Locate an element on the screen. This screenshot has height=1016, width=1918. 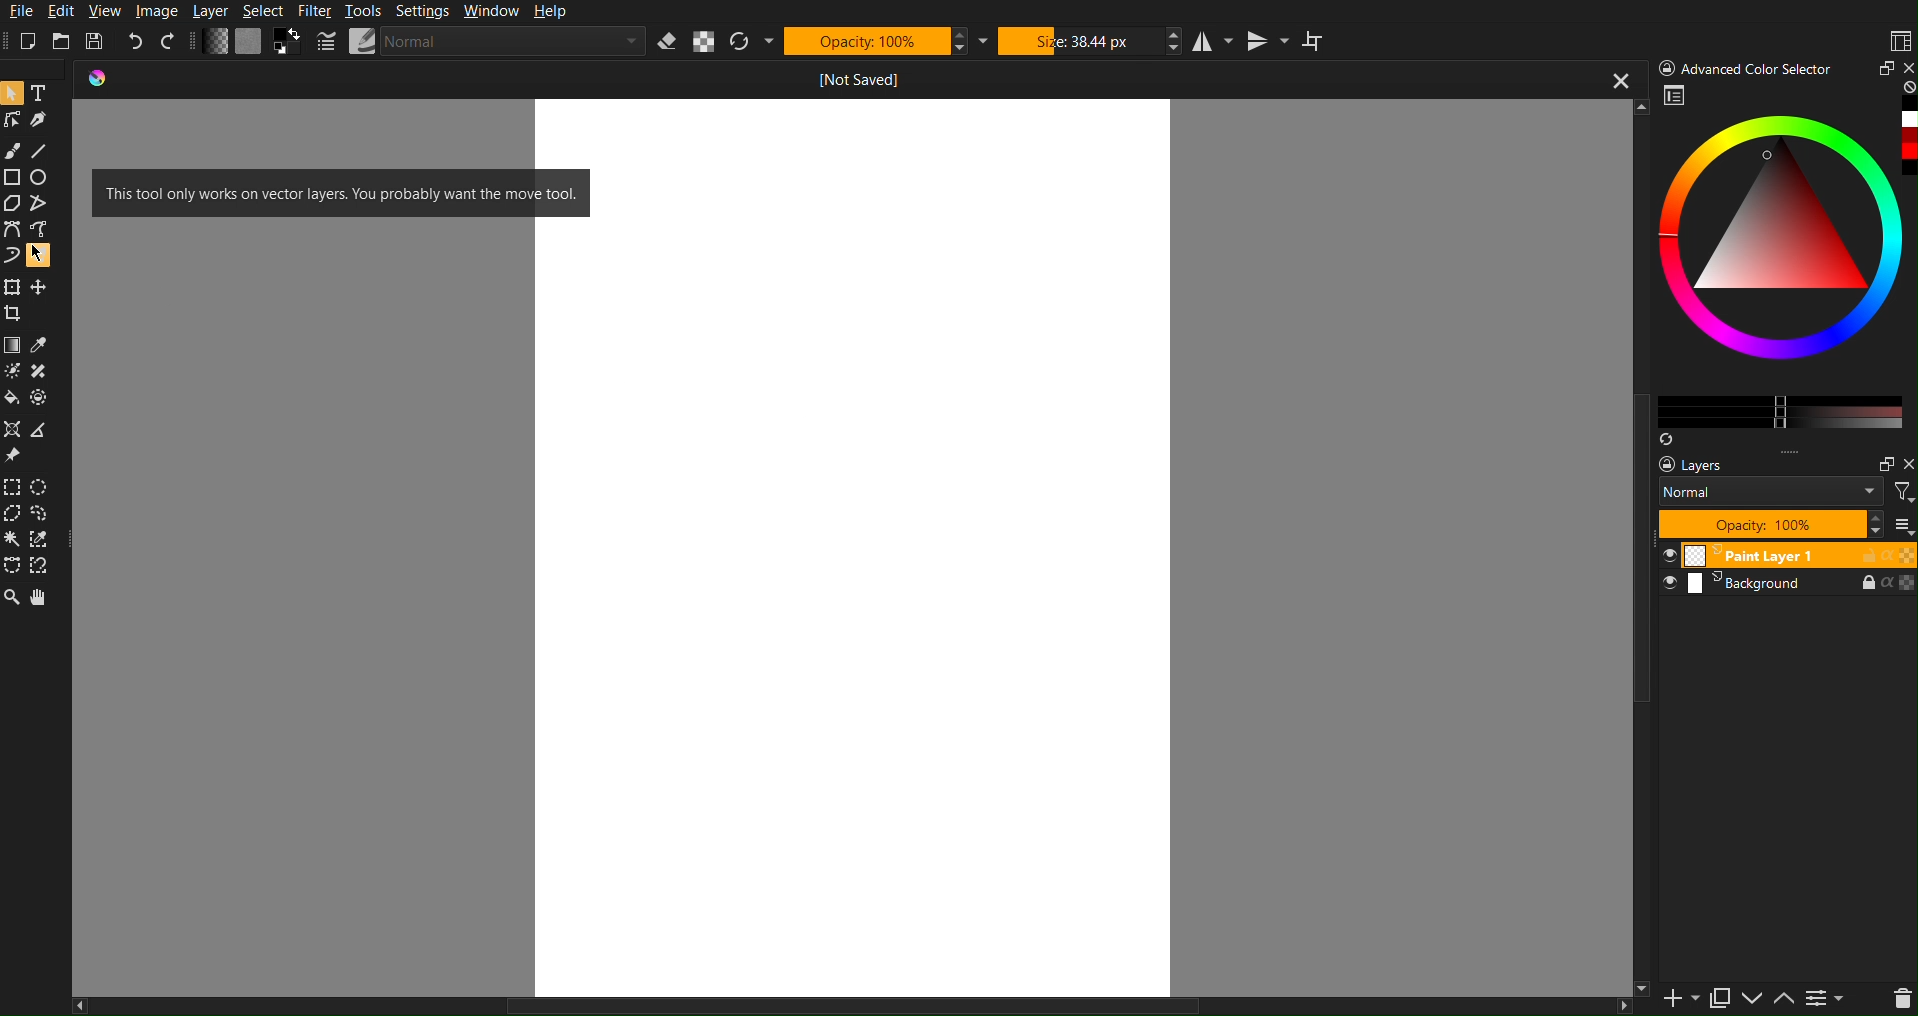
Undo is located at coordinates (136, 41).